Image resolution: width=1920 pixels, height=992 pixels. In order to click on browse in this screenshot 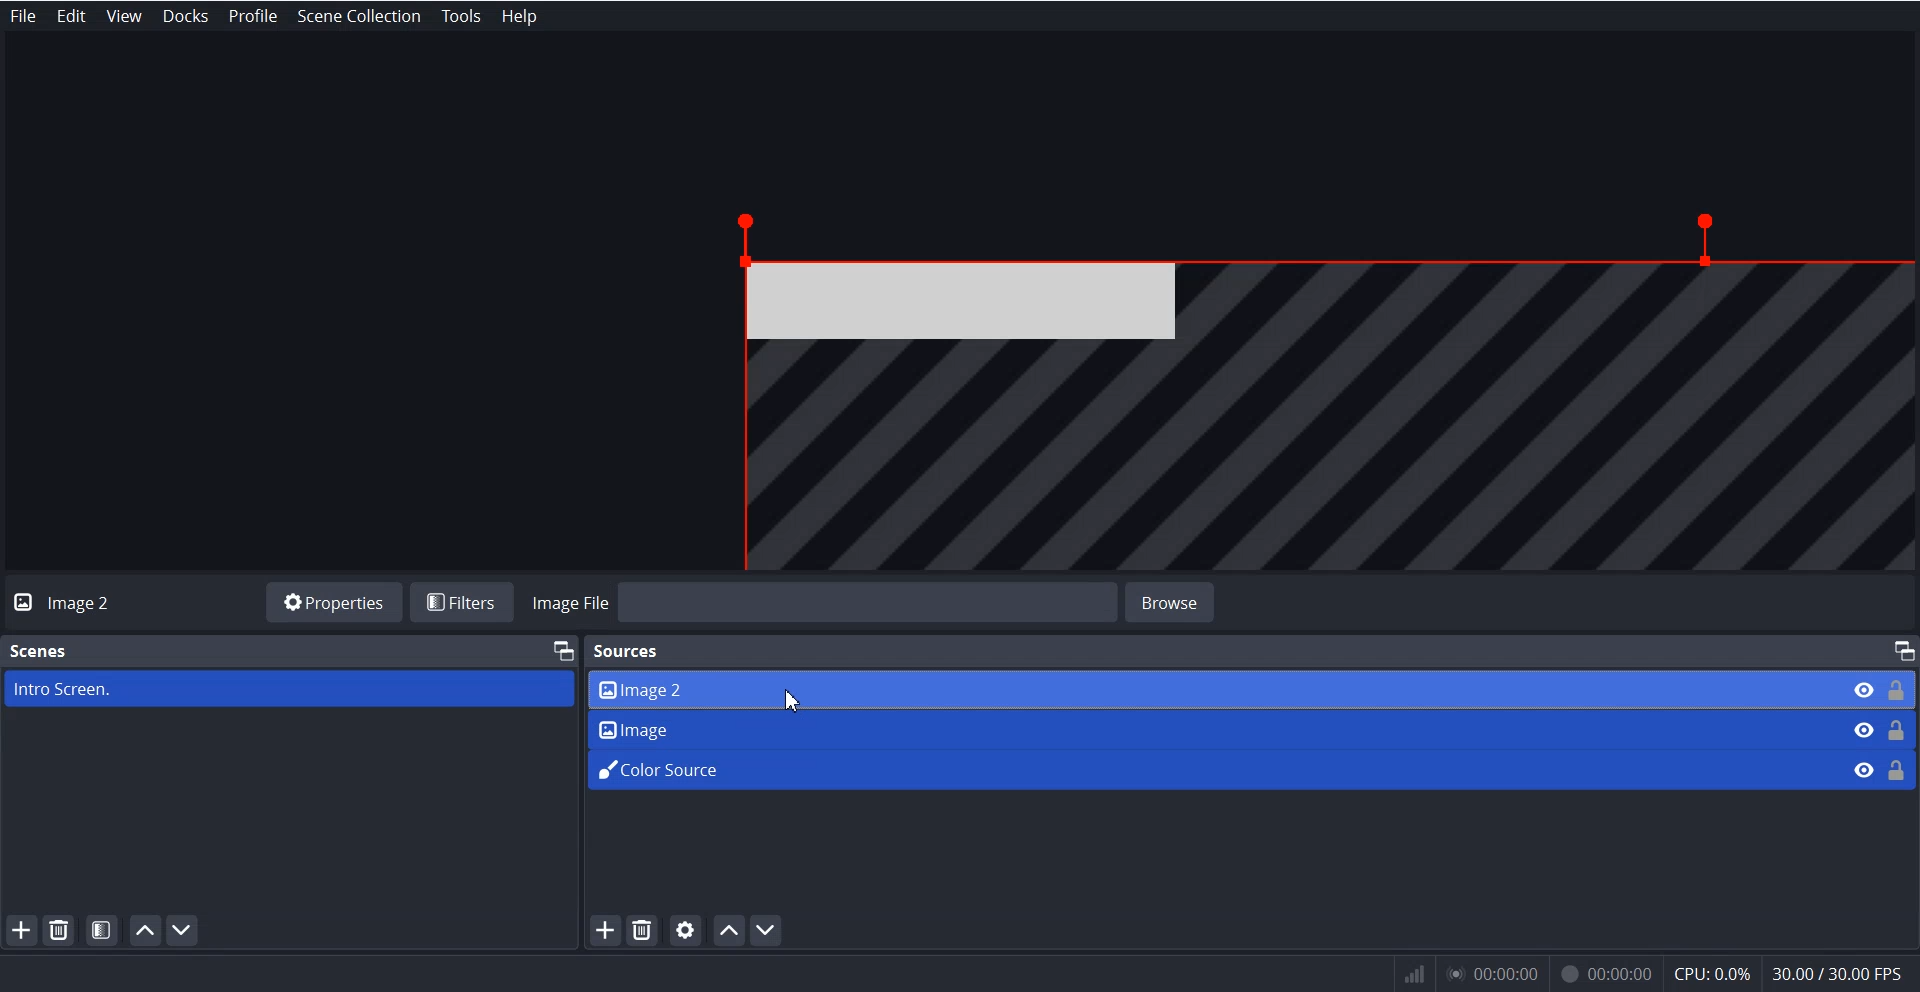, I will do `click(1186, 600)`.